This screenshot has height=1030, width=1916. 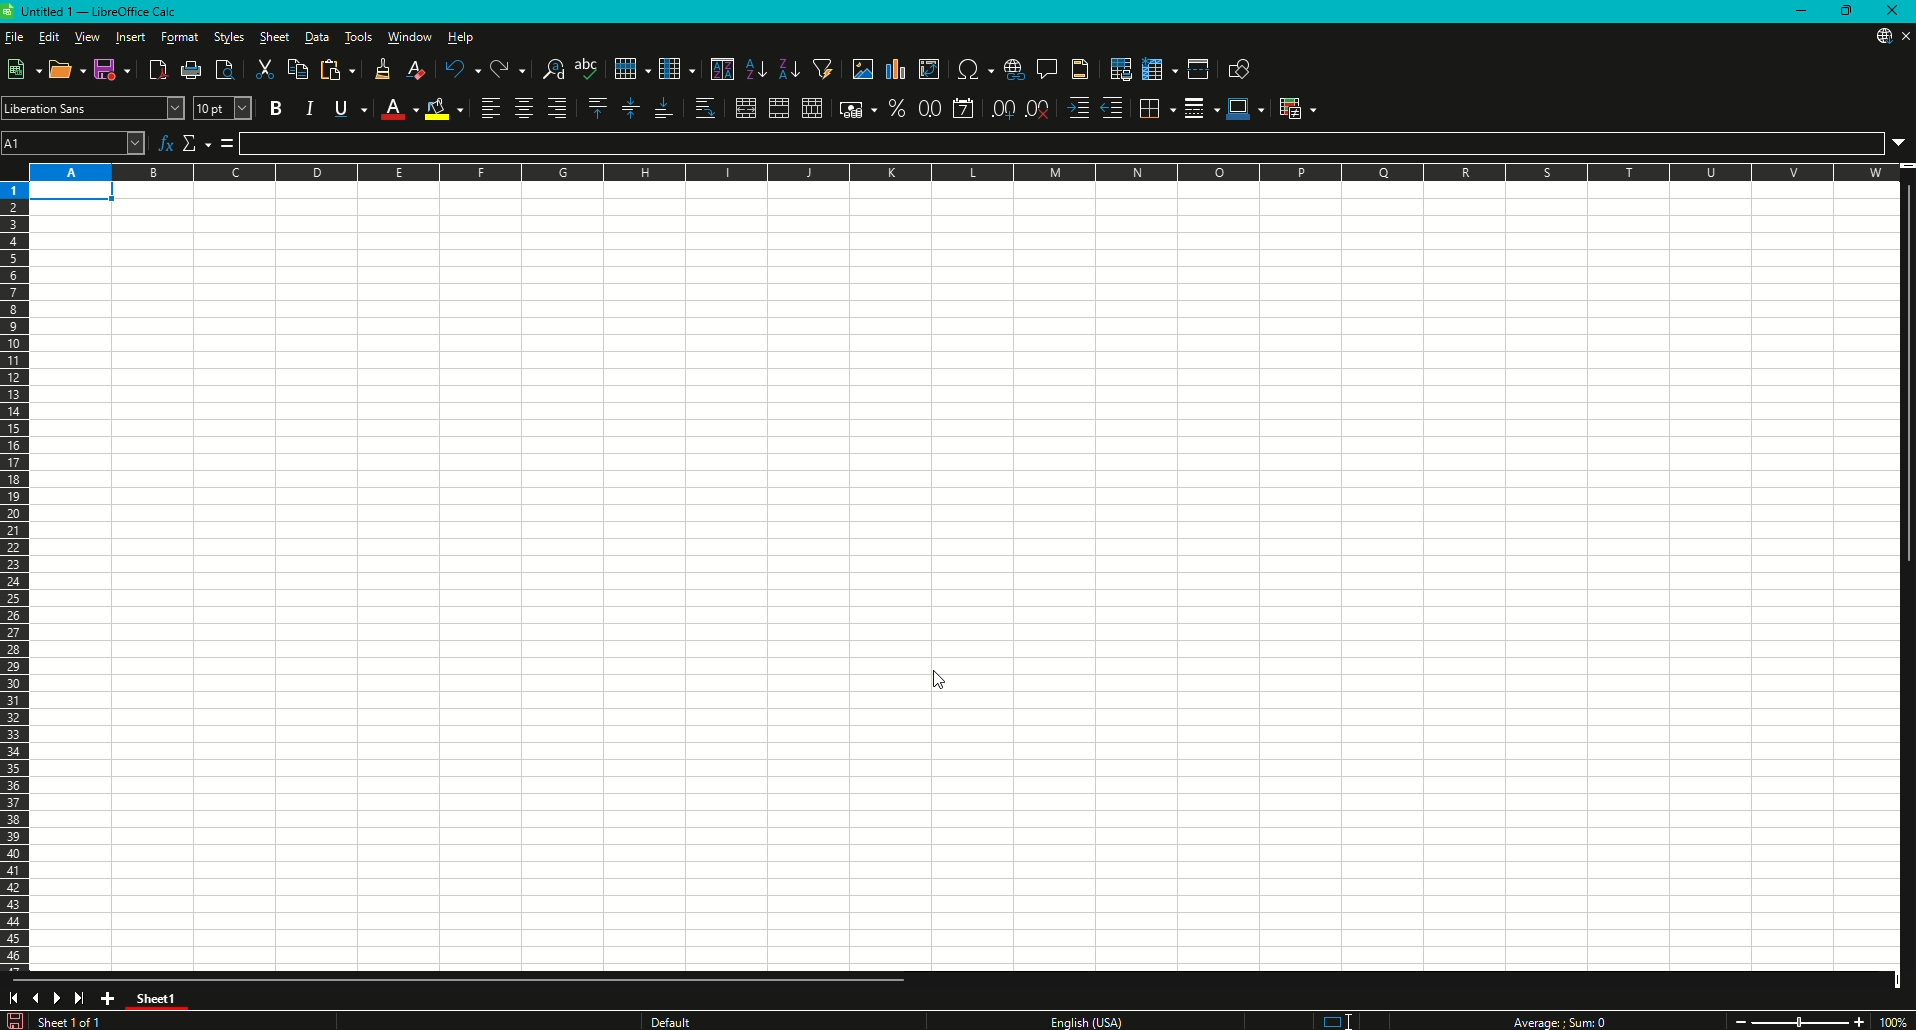 I want to click on Sort, so click(x=722, y=69).